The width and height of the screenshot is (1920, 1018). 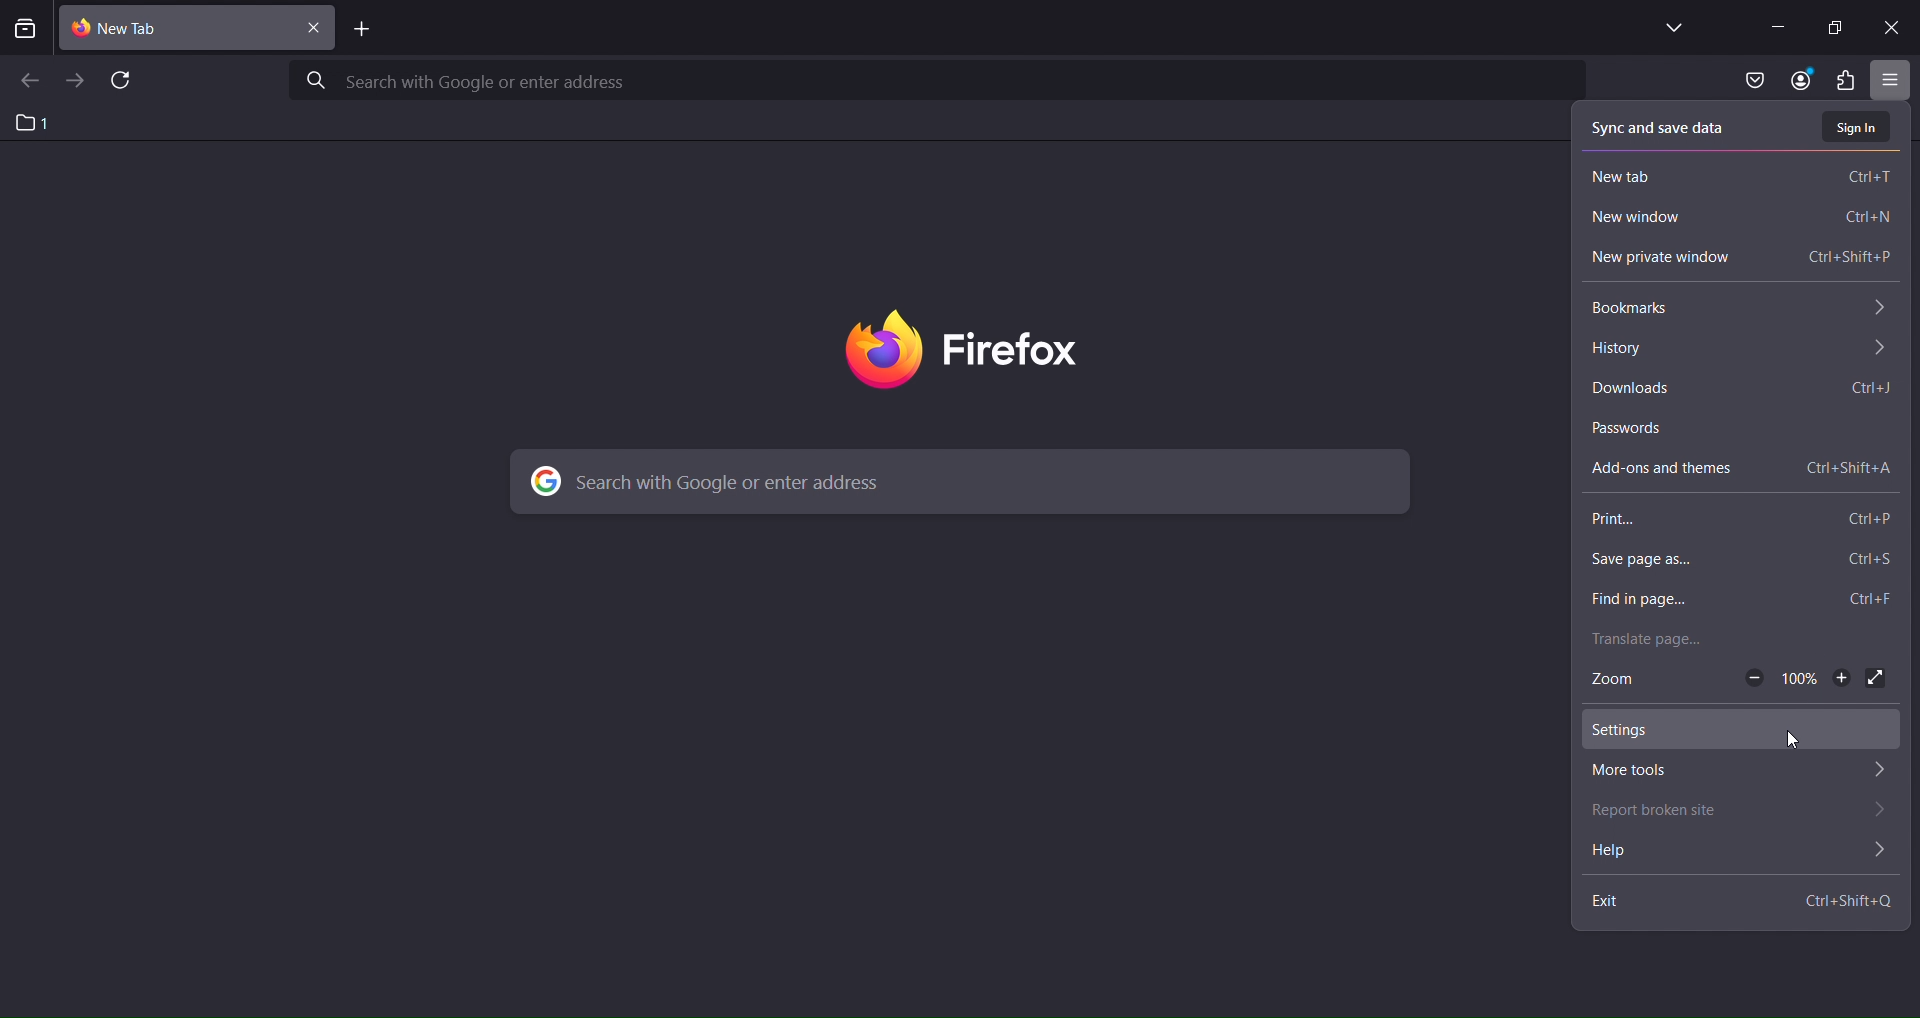 What do you see at coordinates (1742, 218) in the screenshot?
I see `new window` at bounding box center [1742, 218].